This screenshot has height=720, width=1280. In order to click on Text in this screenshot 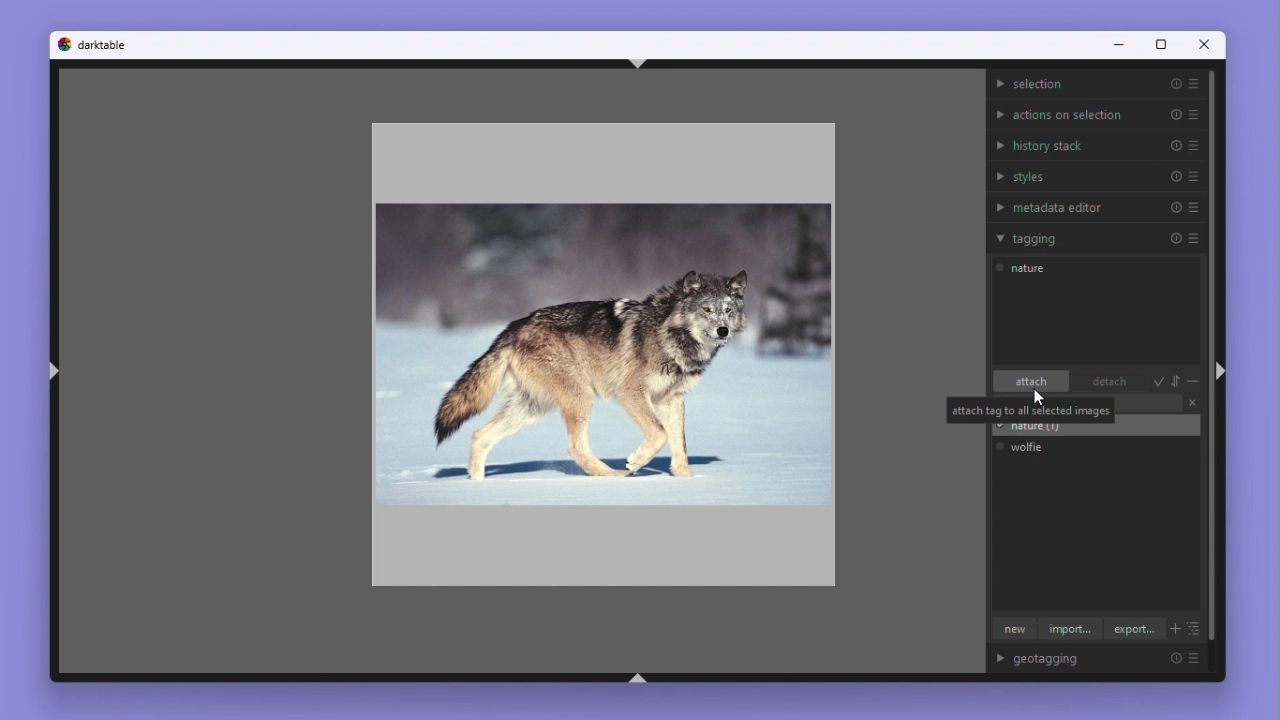, I will do `click(1030, 410)`.